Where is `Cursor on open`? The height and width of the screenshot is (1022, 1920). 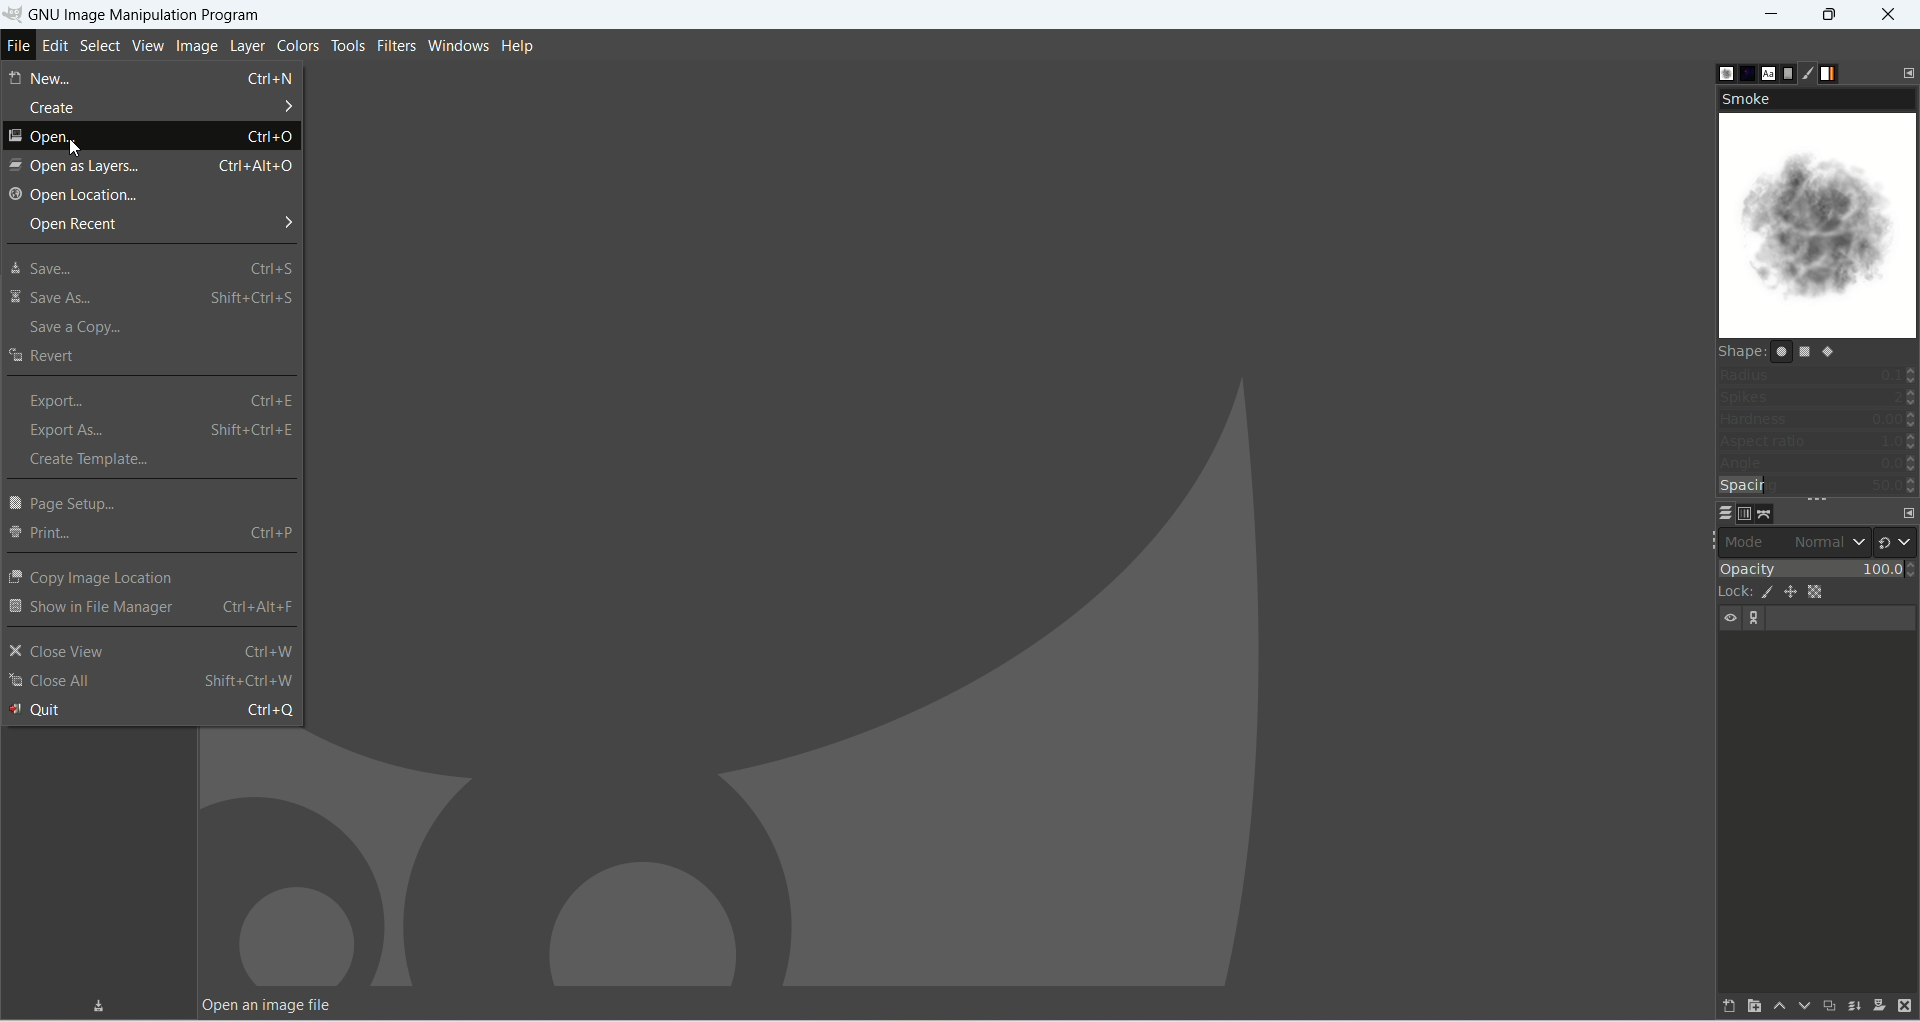
Cursor on open is located at coordinates (152, 137).